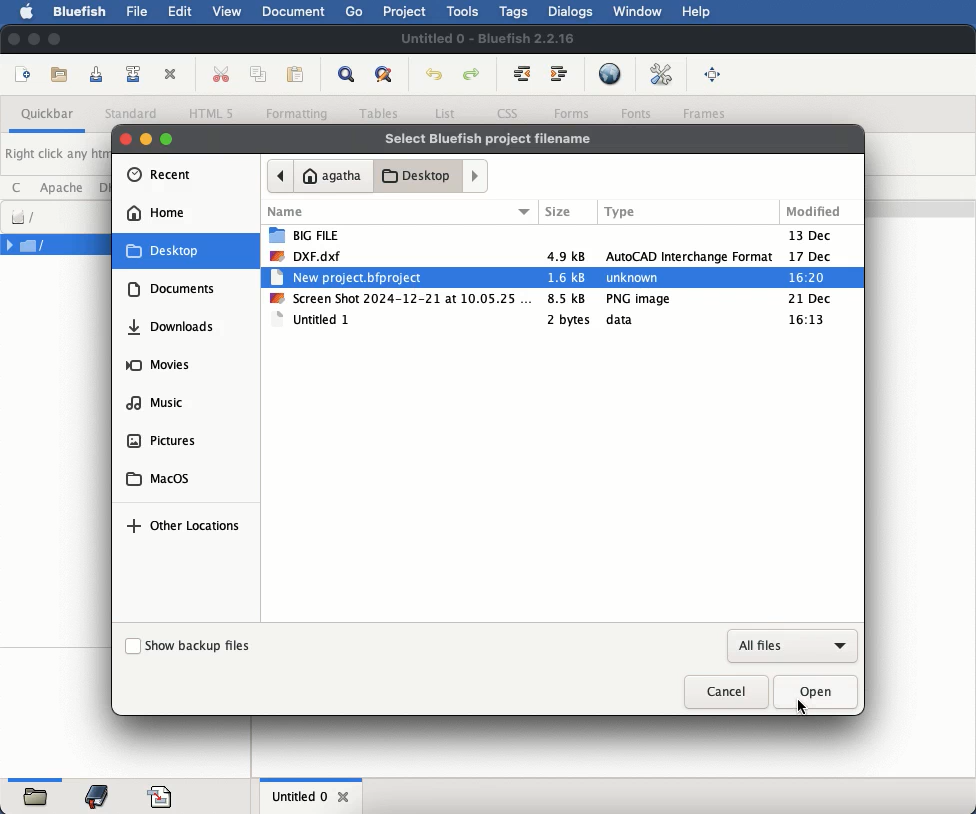 This screenshot has width=976, height=814. What do you see at coordinates (182, 10) in the screenshot?
I see `edit` at bounding box center [182, 10].